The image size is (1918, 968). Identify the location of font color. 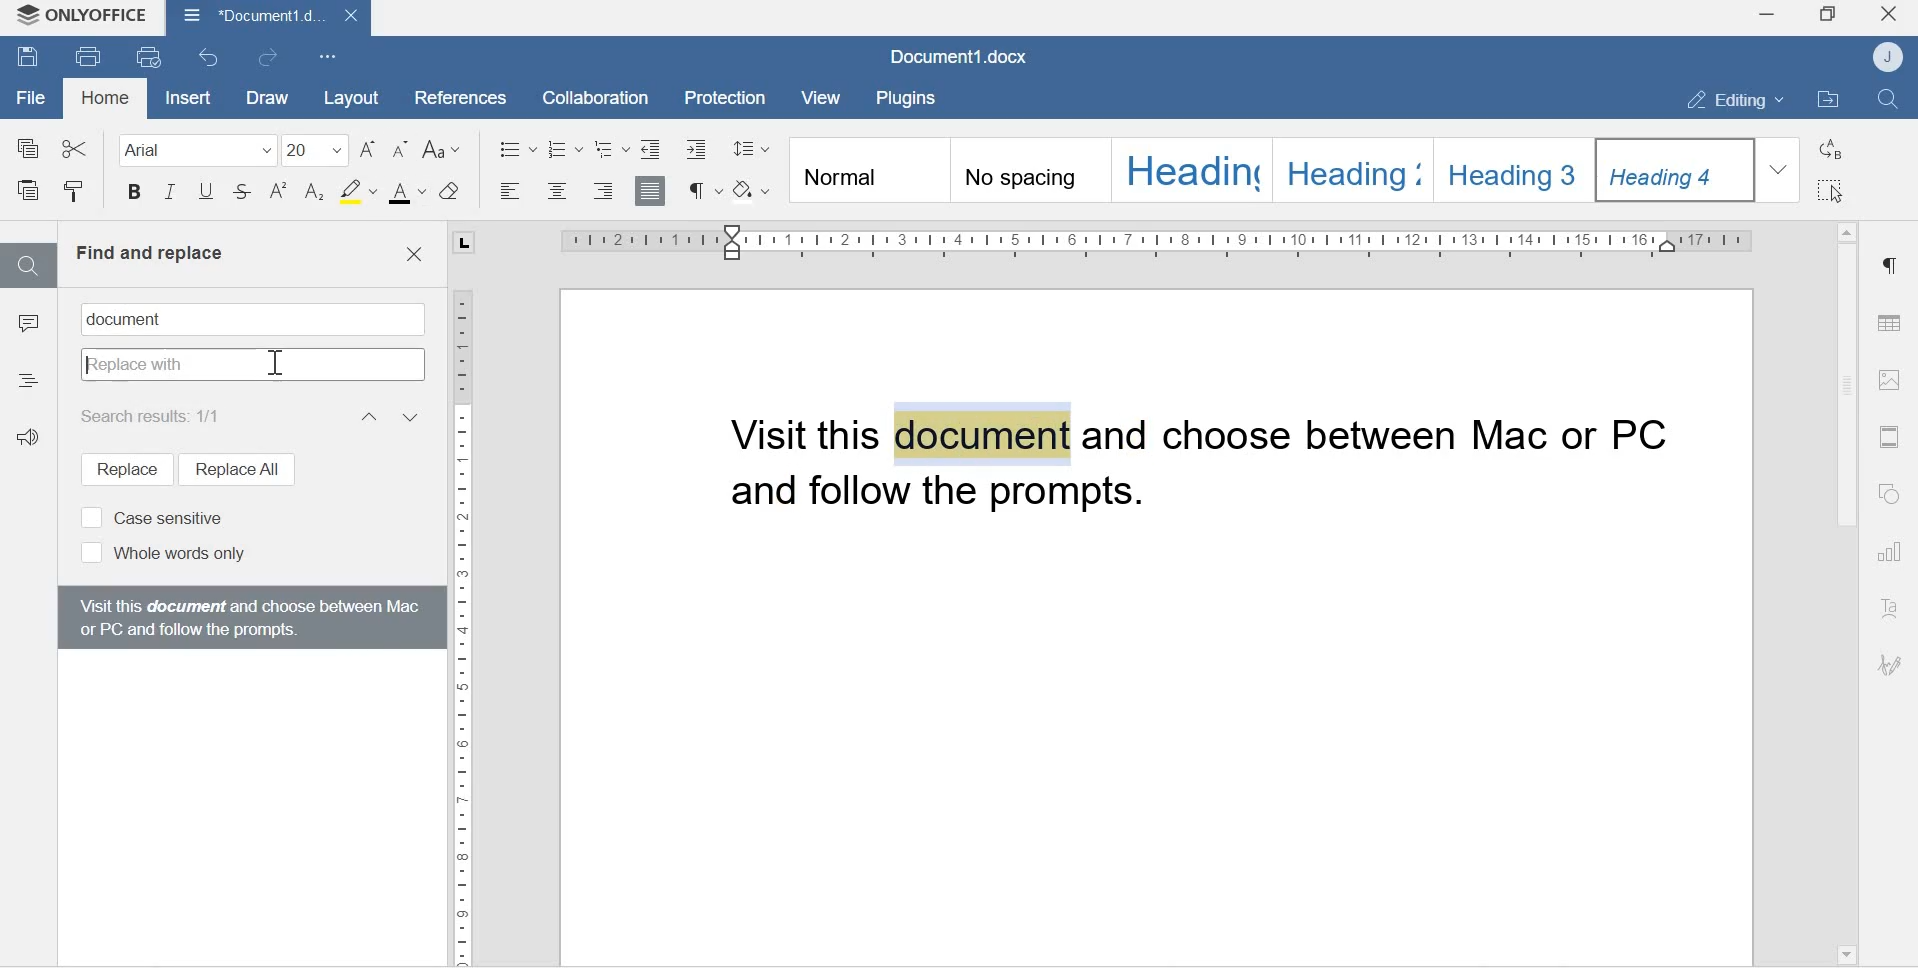
(408, 193).